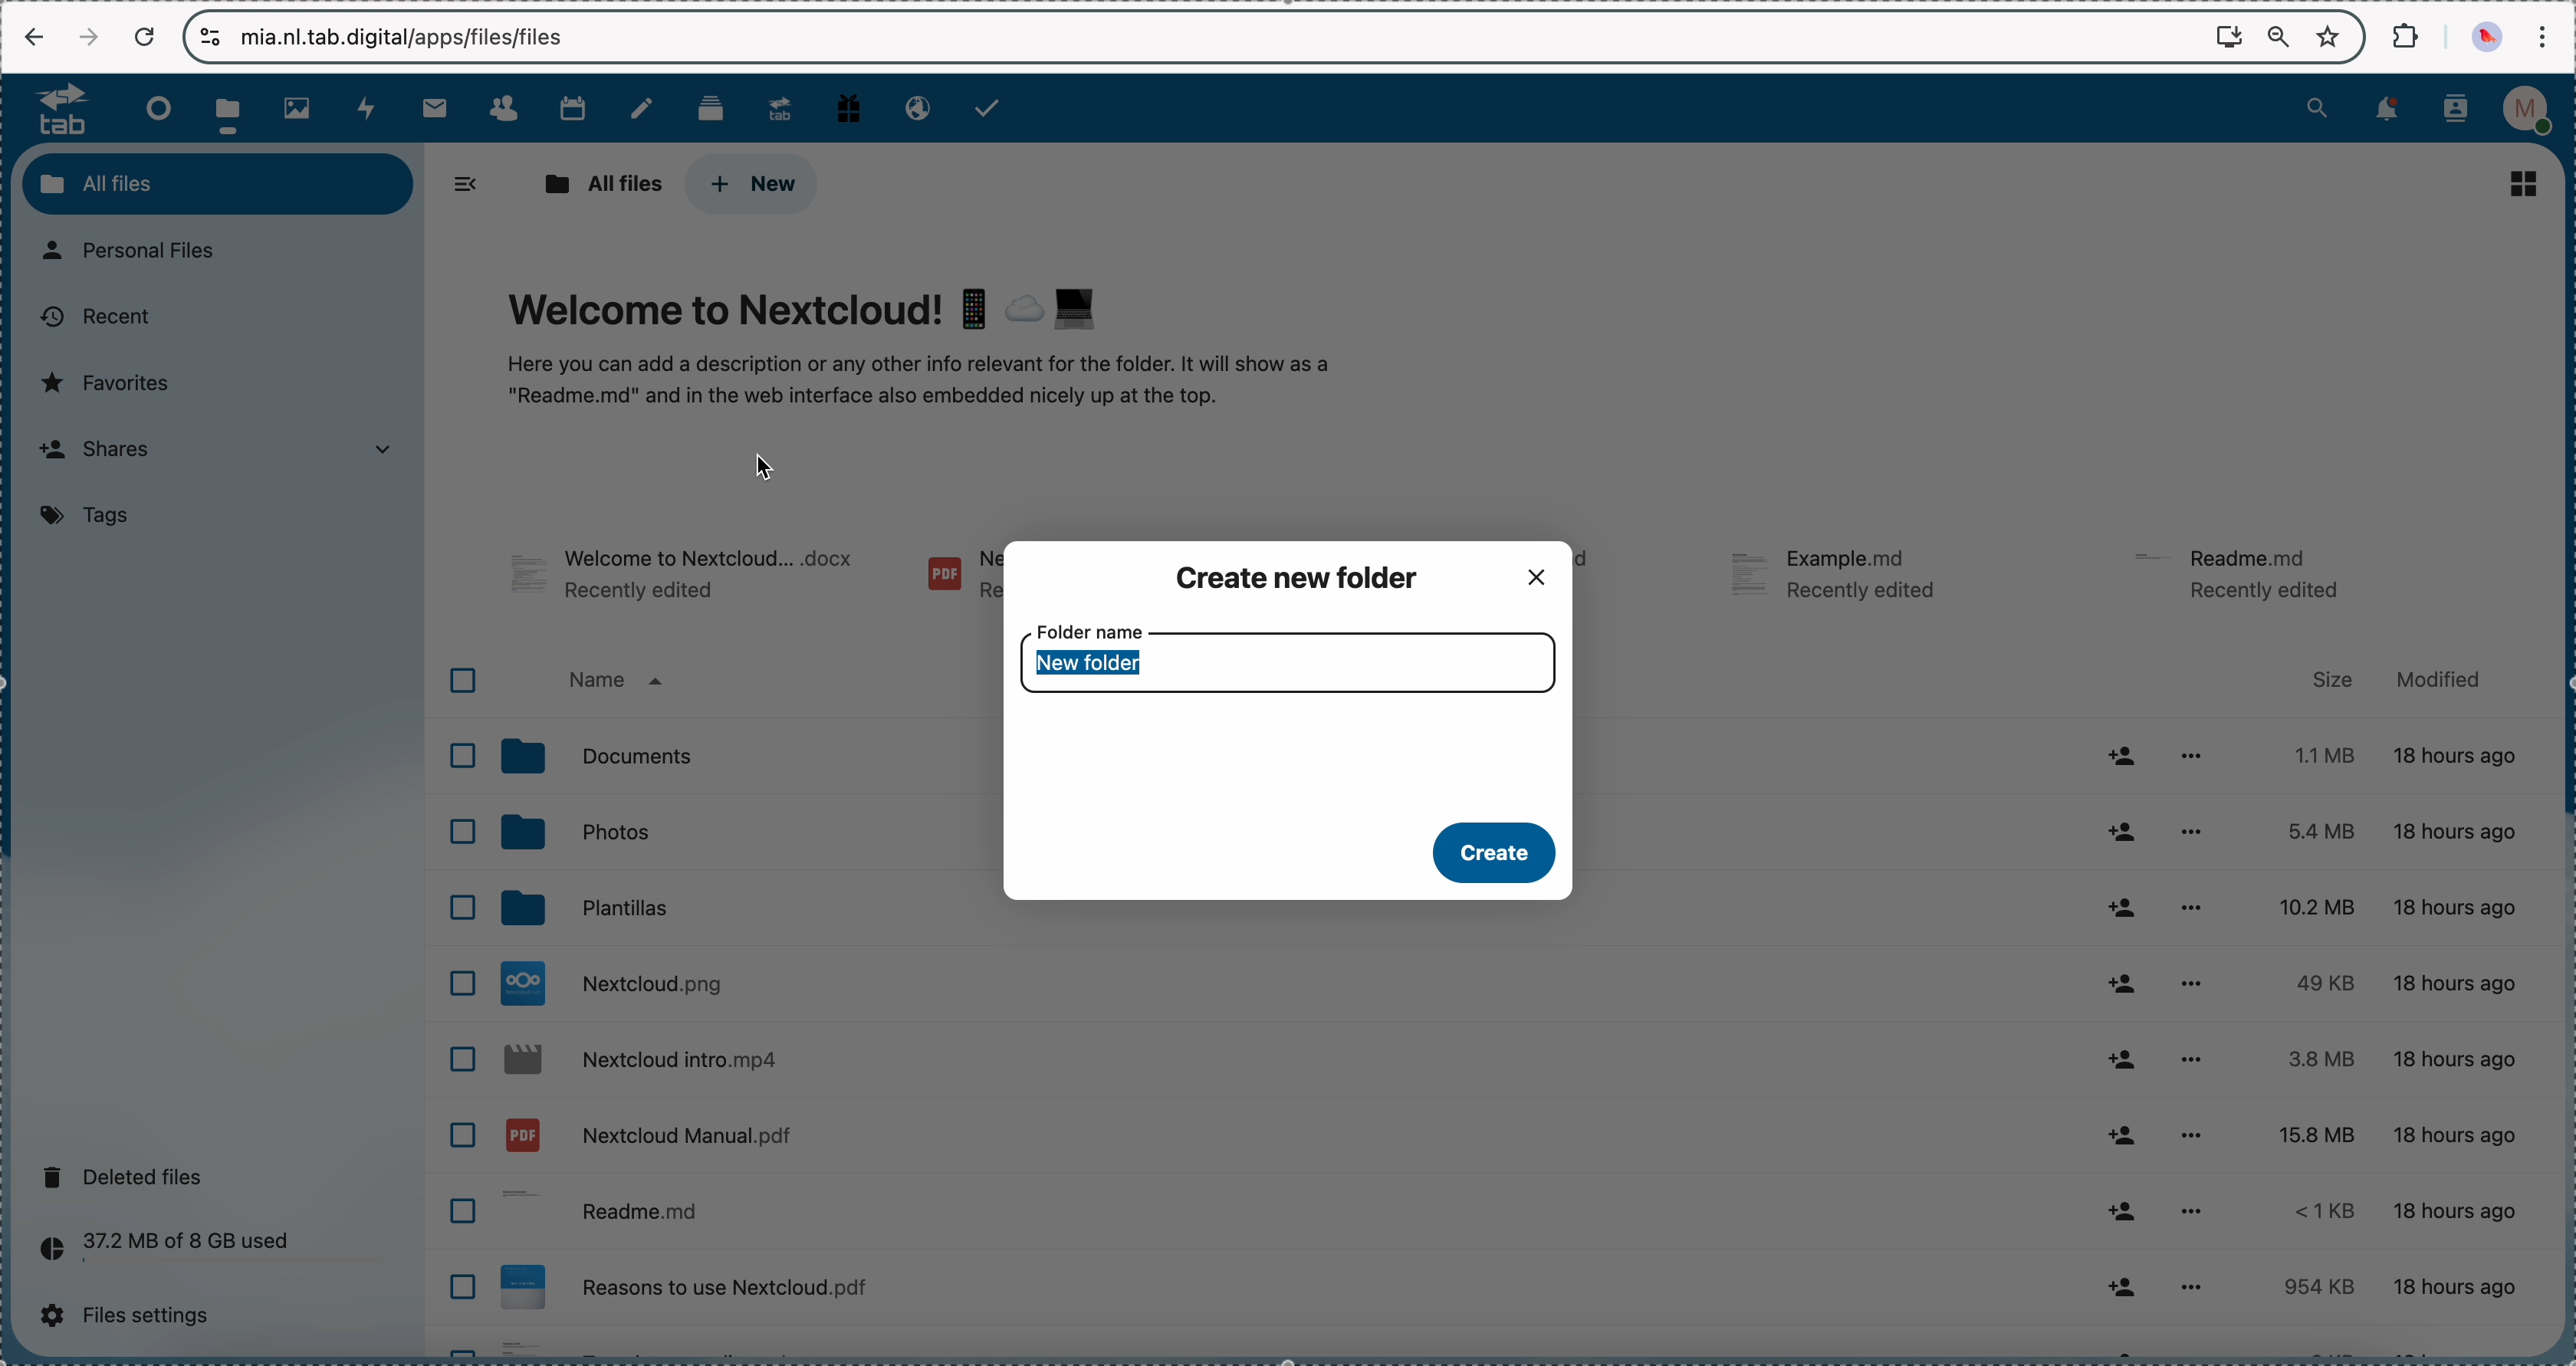 Image resolution: width=2576 pixels, height=1366 pixels. Describe the element at coordinates (780, 107) in the screenshot. I see `upgrade` at that location.